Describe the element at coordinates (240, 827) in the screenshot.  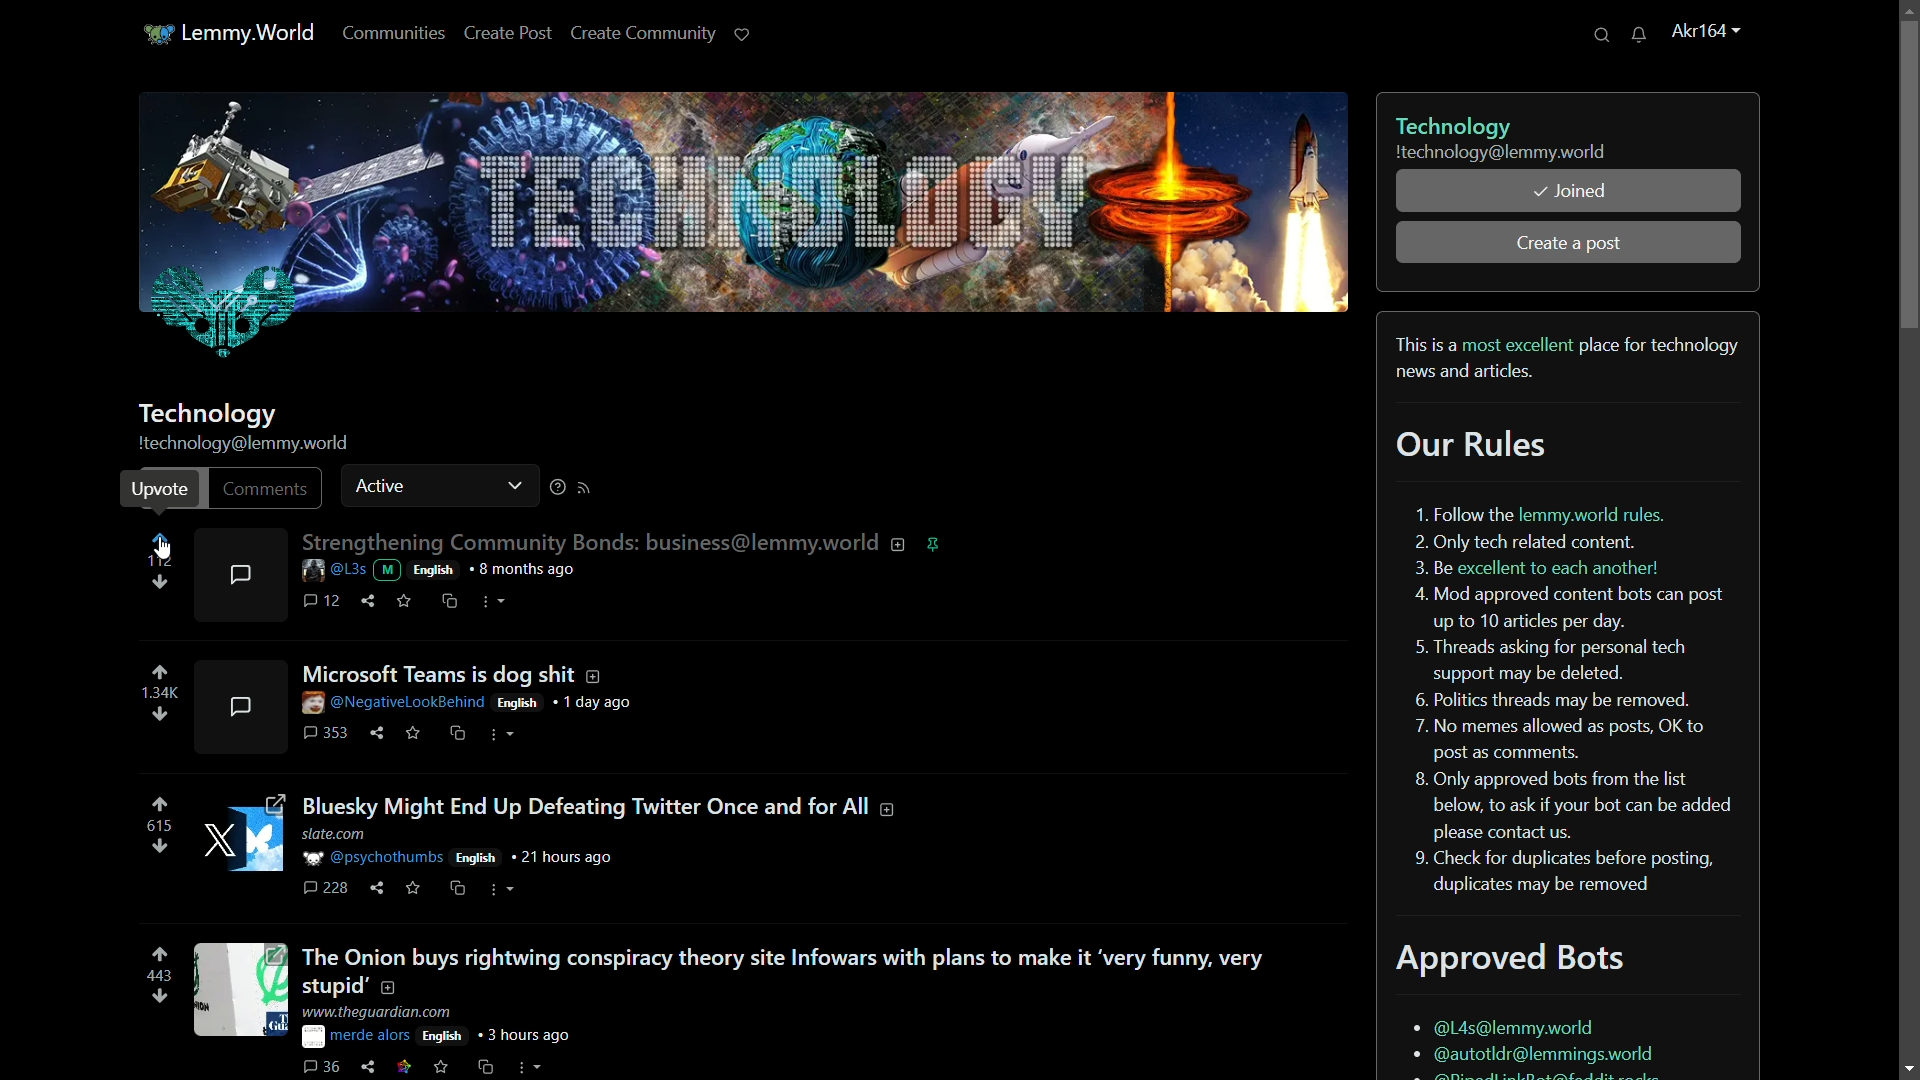
I see `image` at that location.